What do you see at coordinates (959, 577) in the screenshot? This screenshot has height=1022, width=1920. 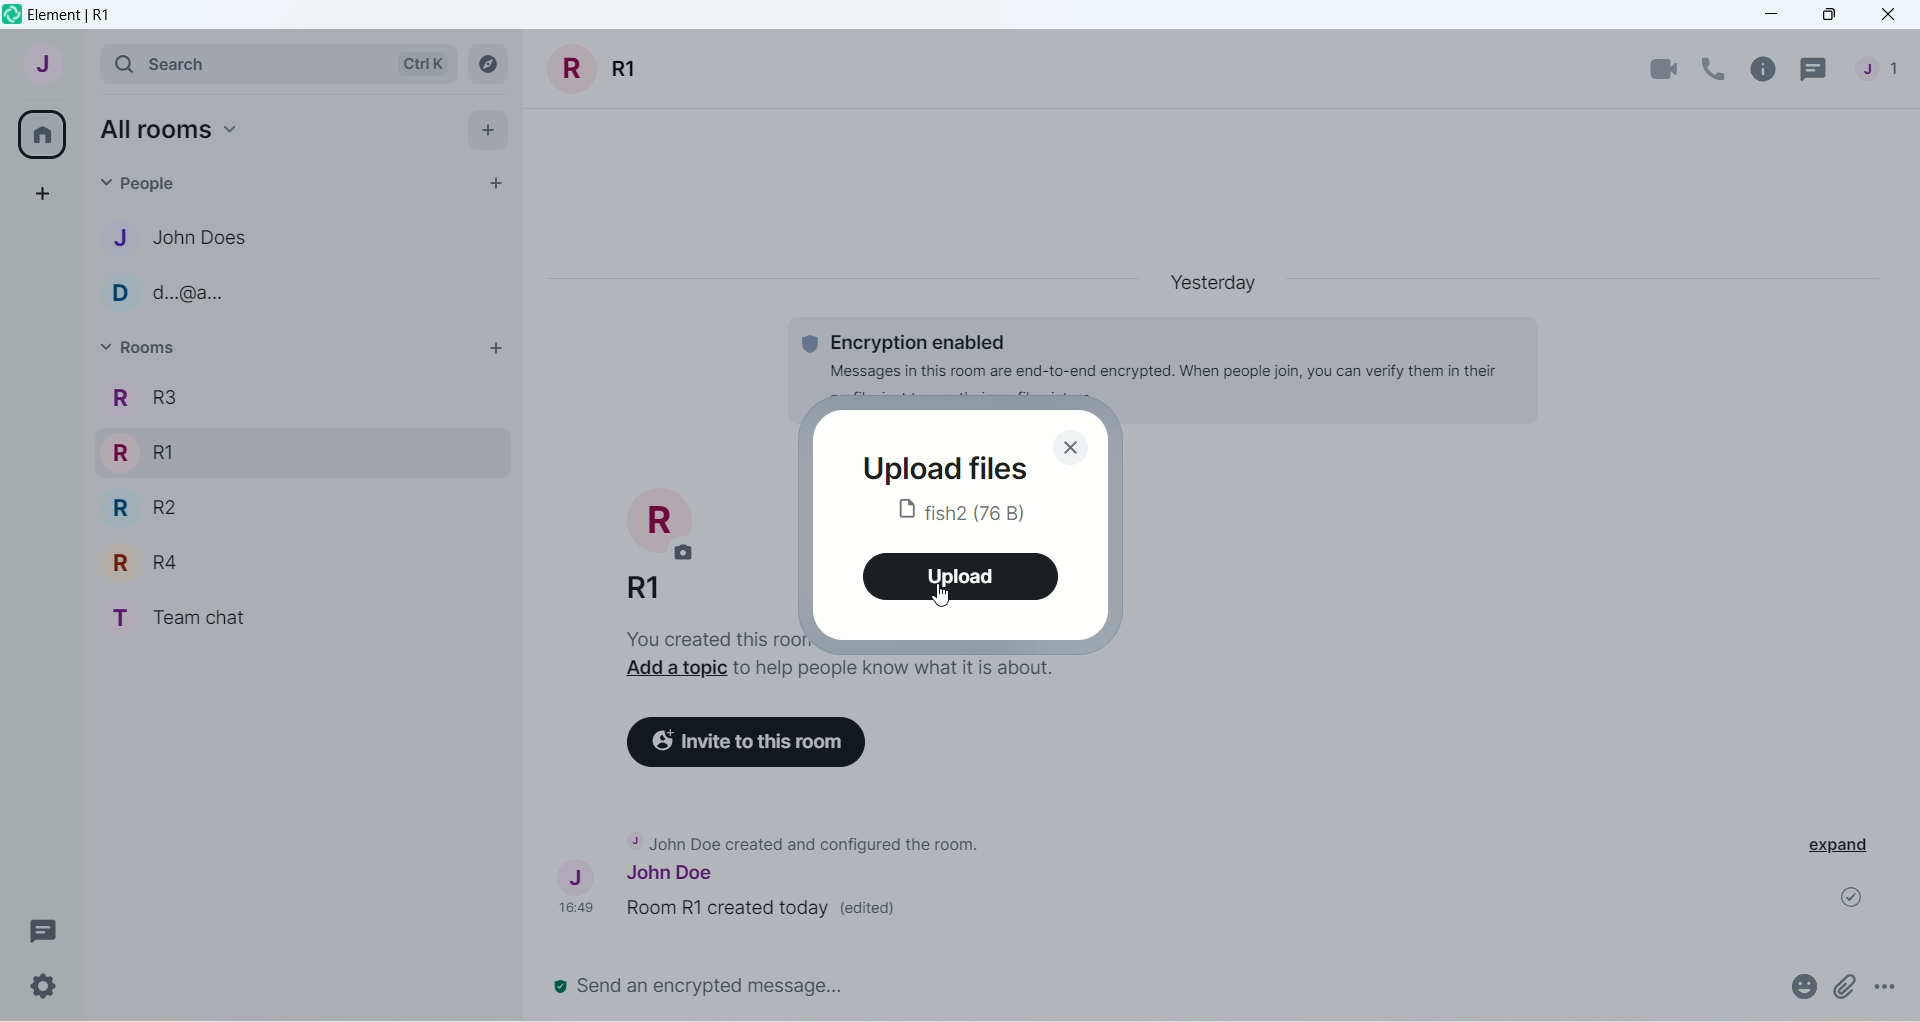 I see `upload` at bounding box center [959, 577].